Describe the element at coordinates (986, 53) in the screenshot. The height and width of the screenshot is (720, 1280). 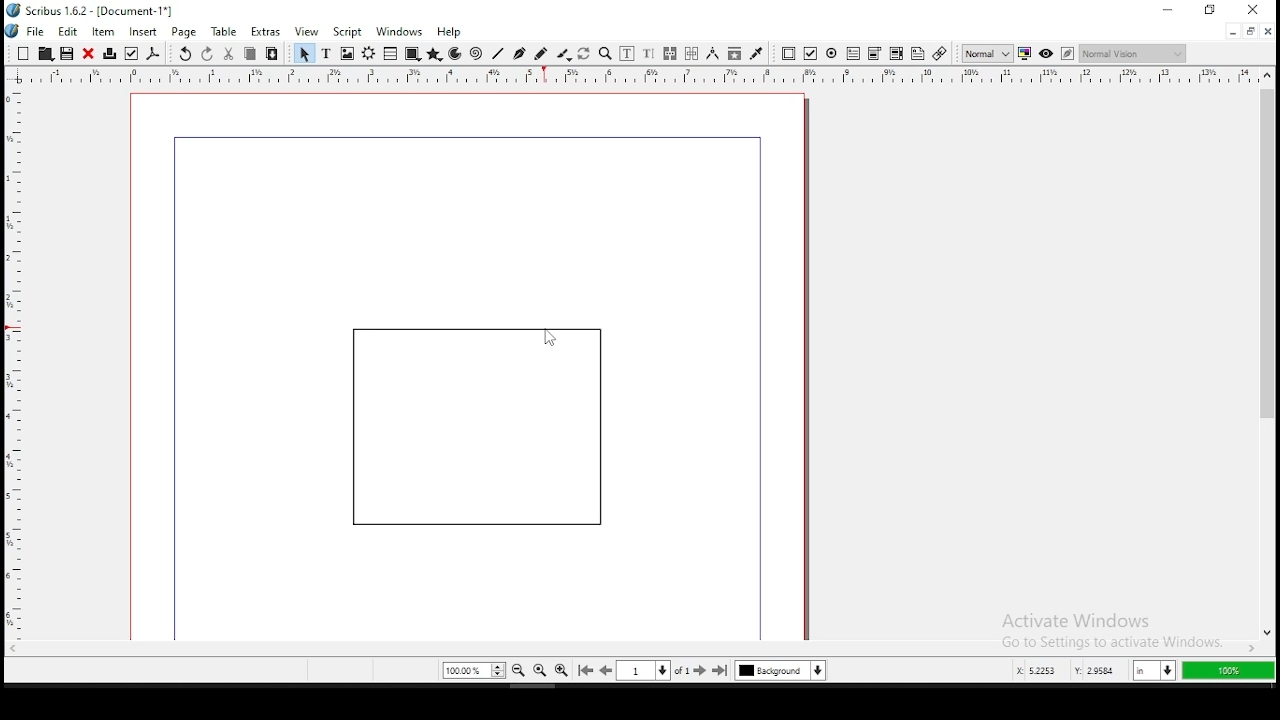
I see `toggle image preview quality` at that location.